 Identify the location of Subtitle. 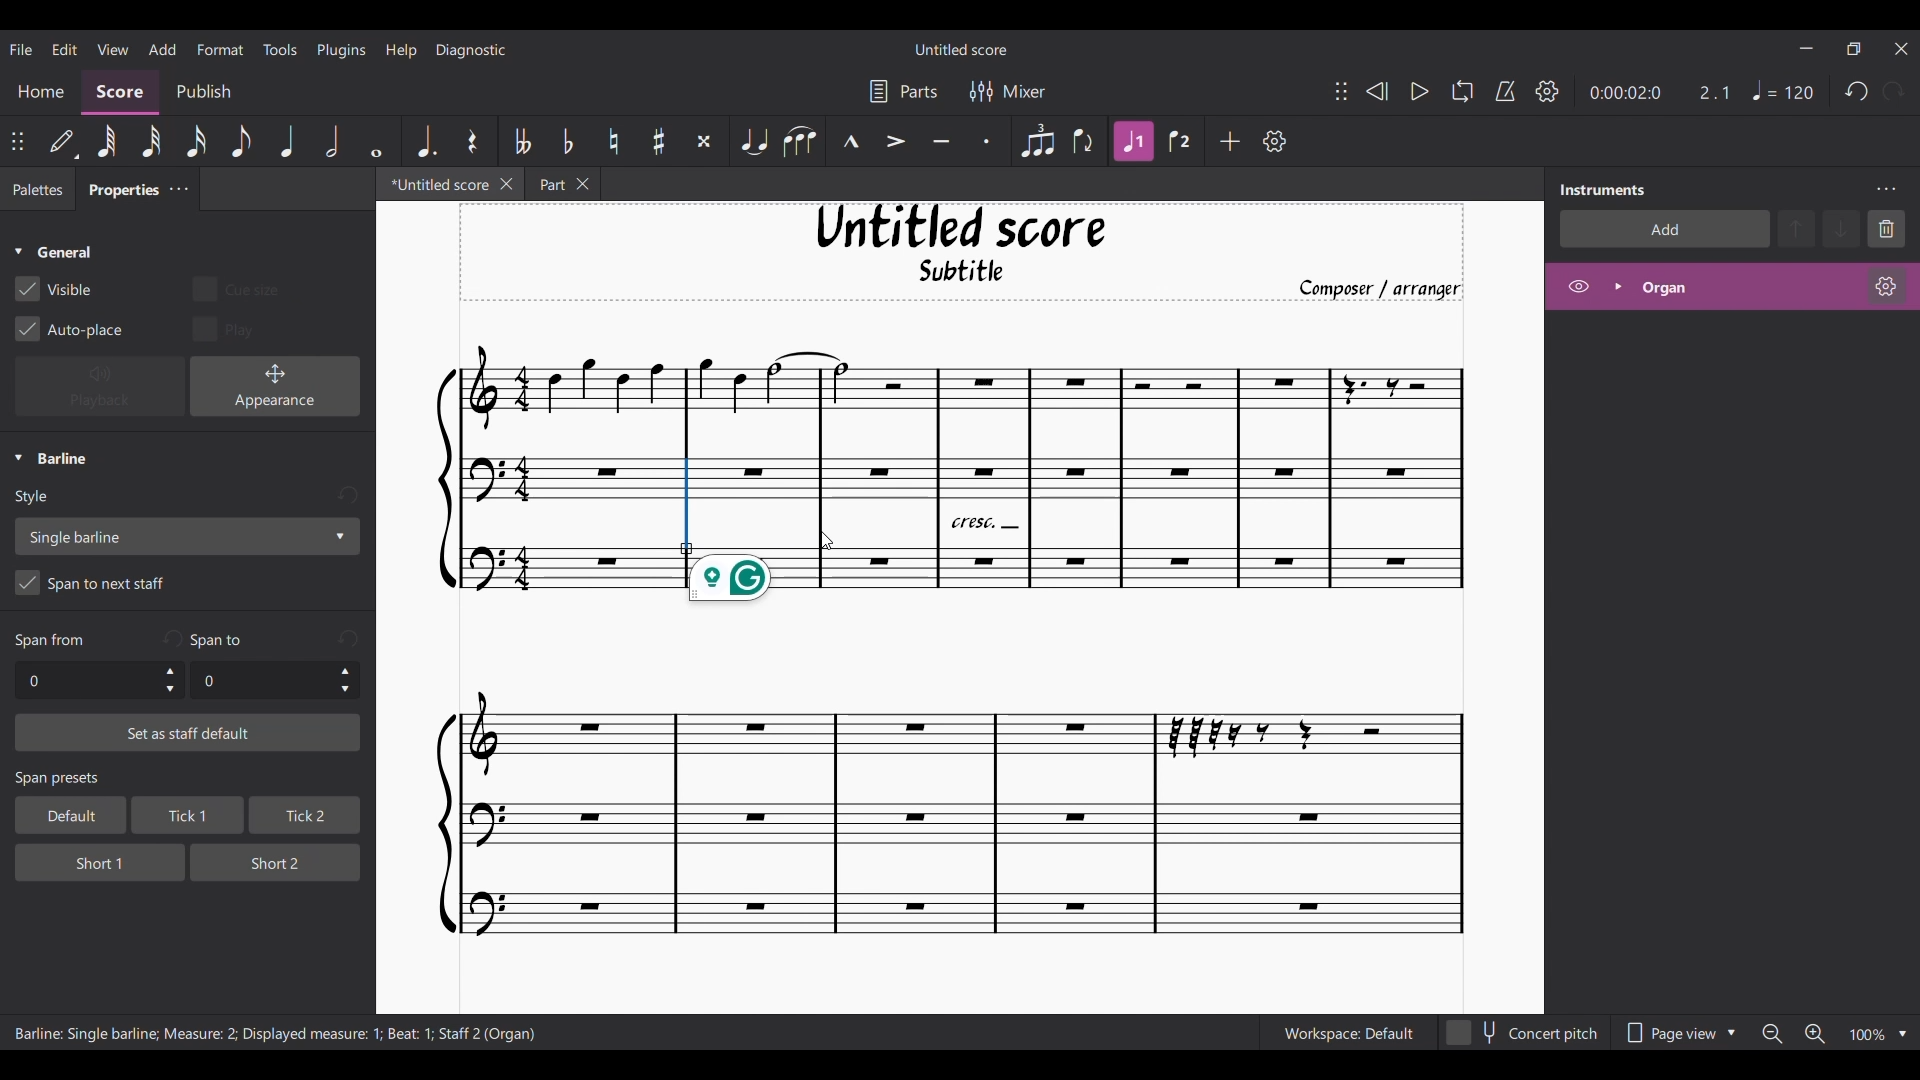
(964, 276).